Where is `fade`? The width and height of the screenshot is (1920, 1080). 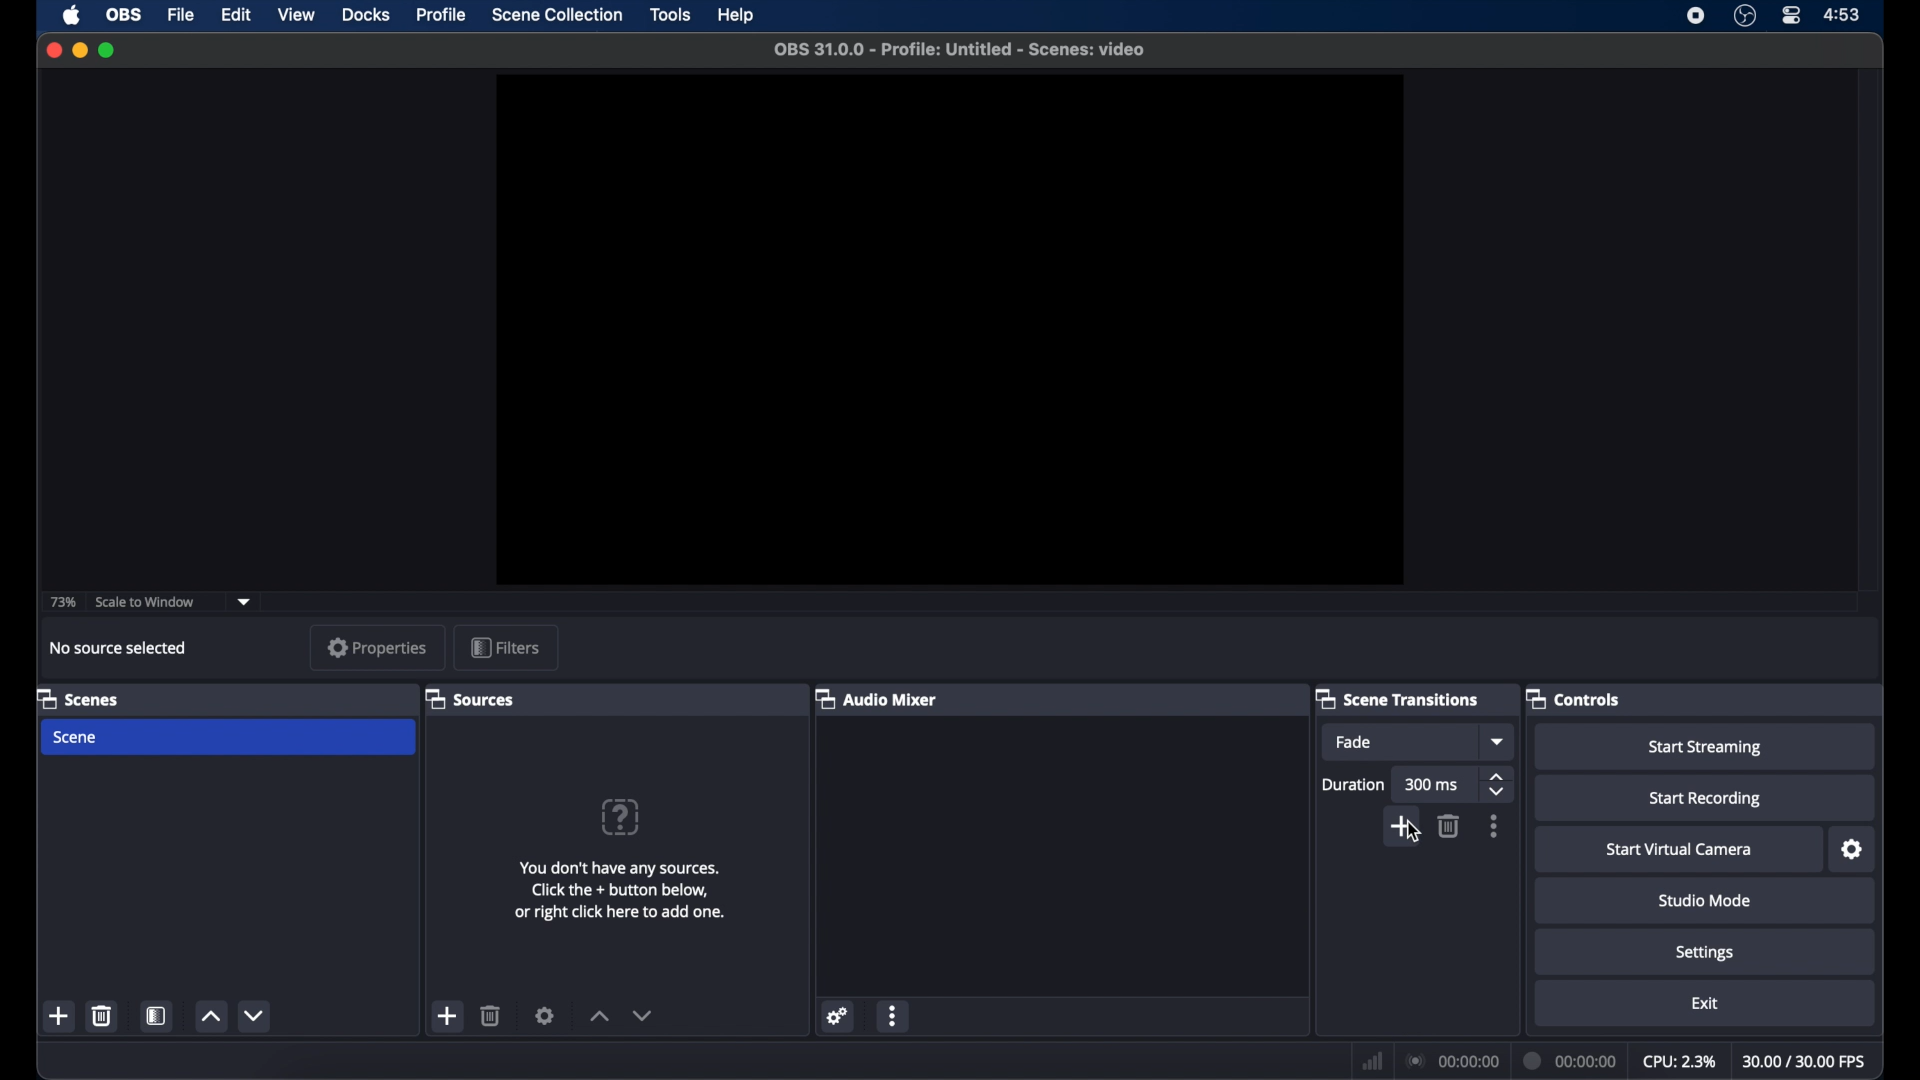 fade is located at coordinates (1354, 742).